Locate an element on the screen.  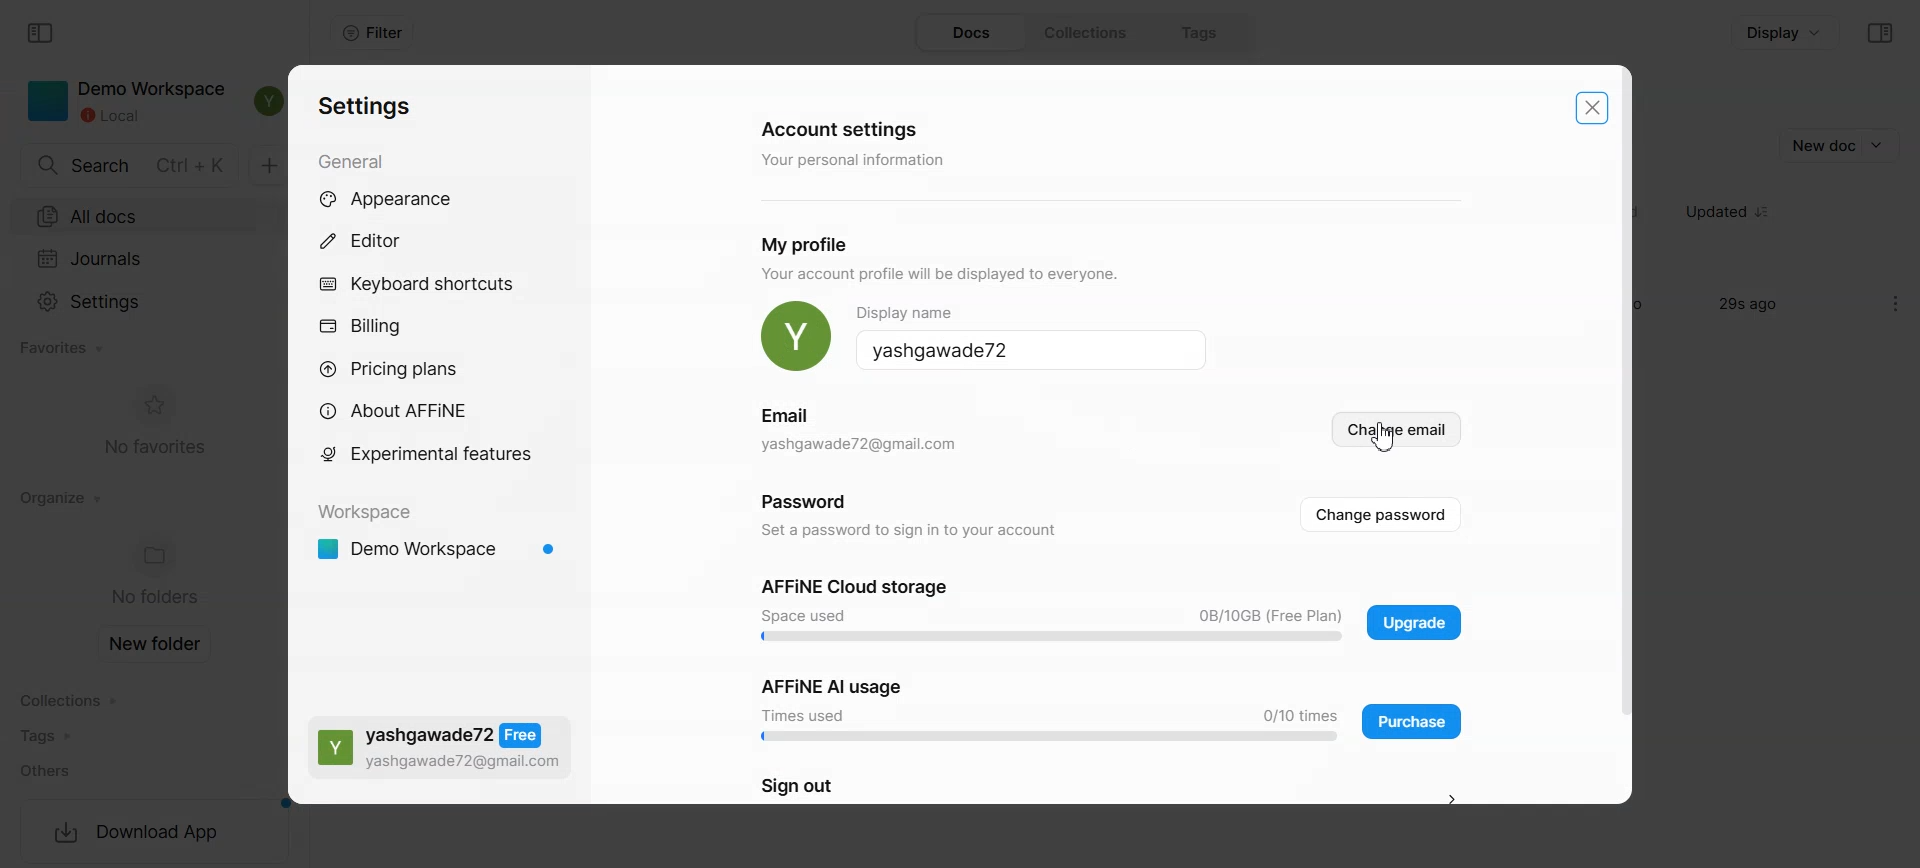
Usage display bar is located at coordinates (1048, 725).